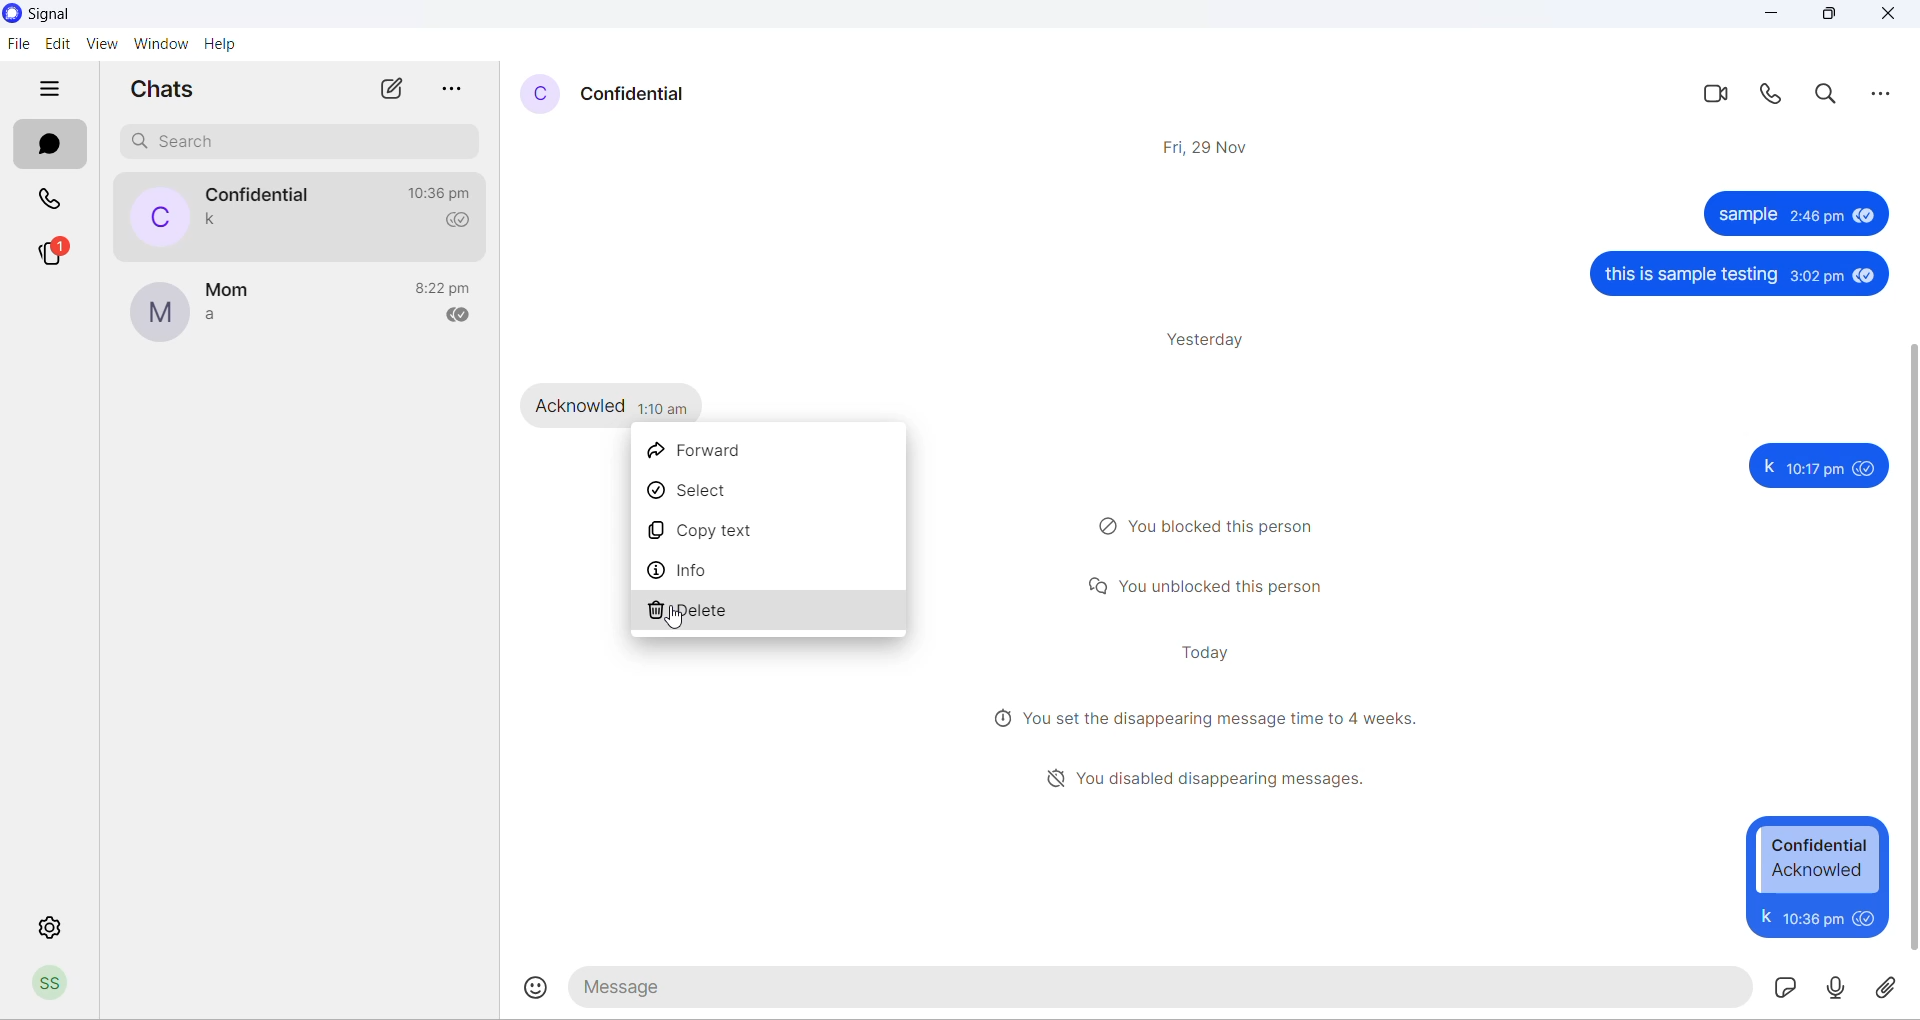  Describe the element at coordinates (56, 203) in the screenshot. I see `calls` at that location.